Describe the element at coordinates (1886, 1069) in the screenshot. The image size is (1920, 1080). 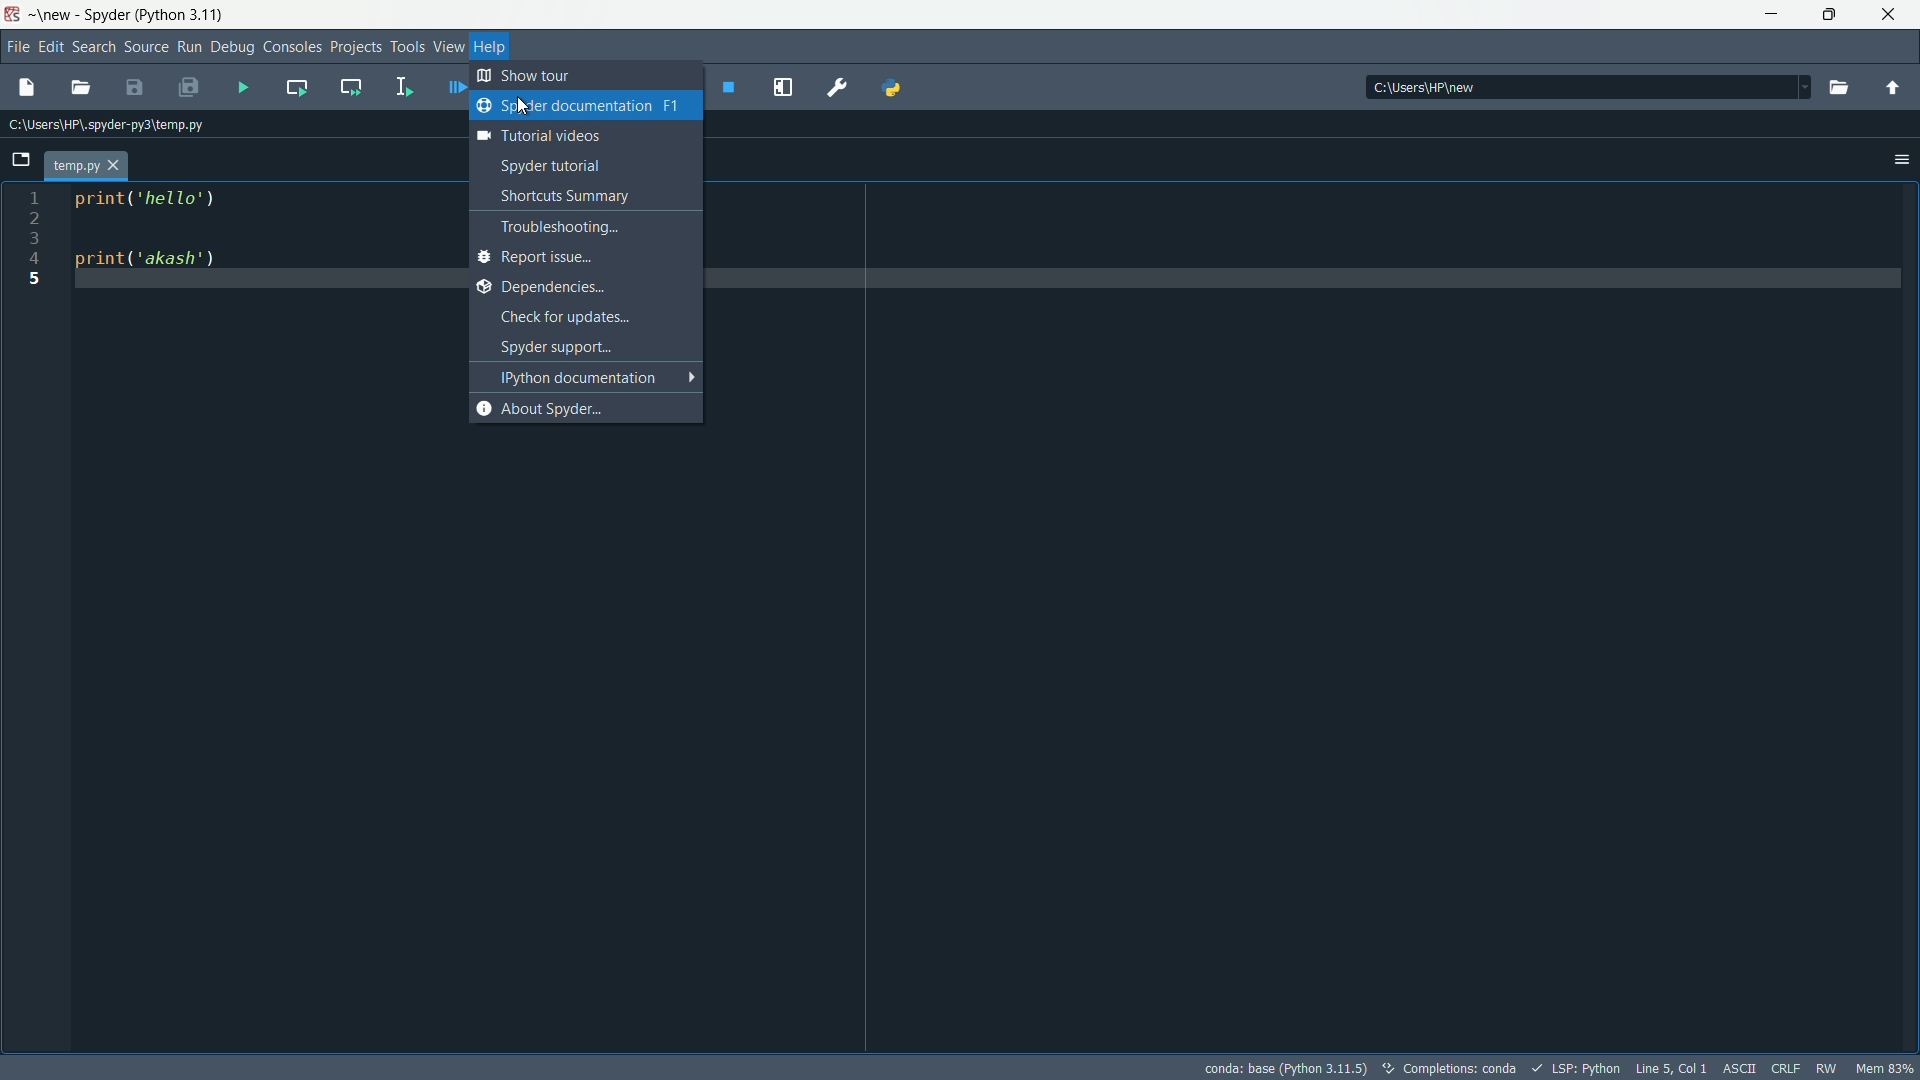
I see `memory usage` at that location.